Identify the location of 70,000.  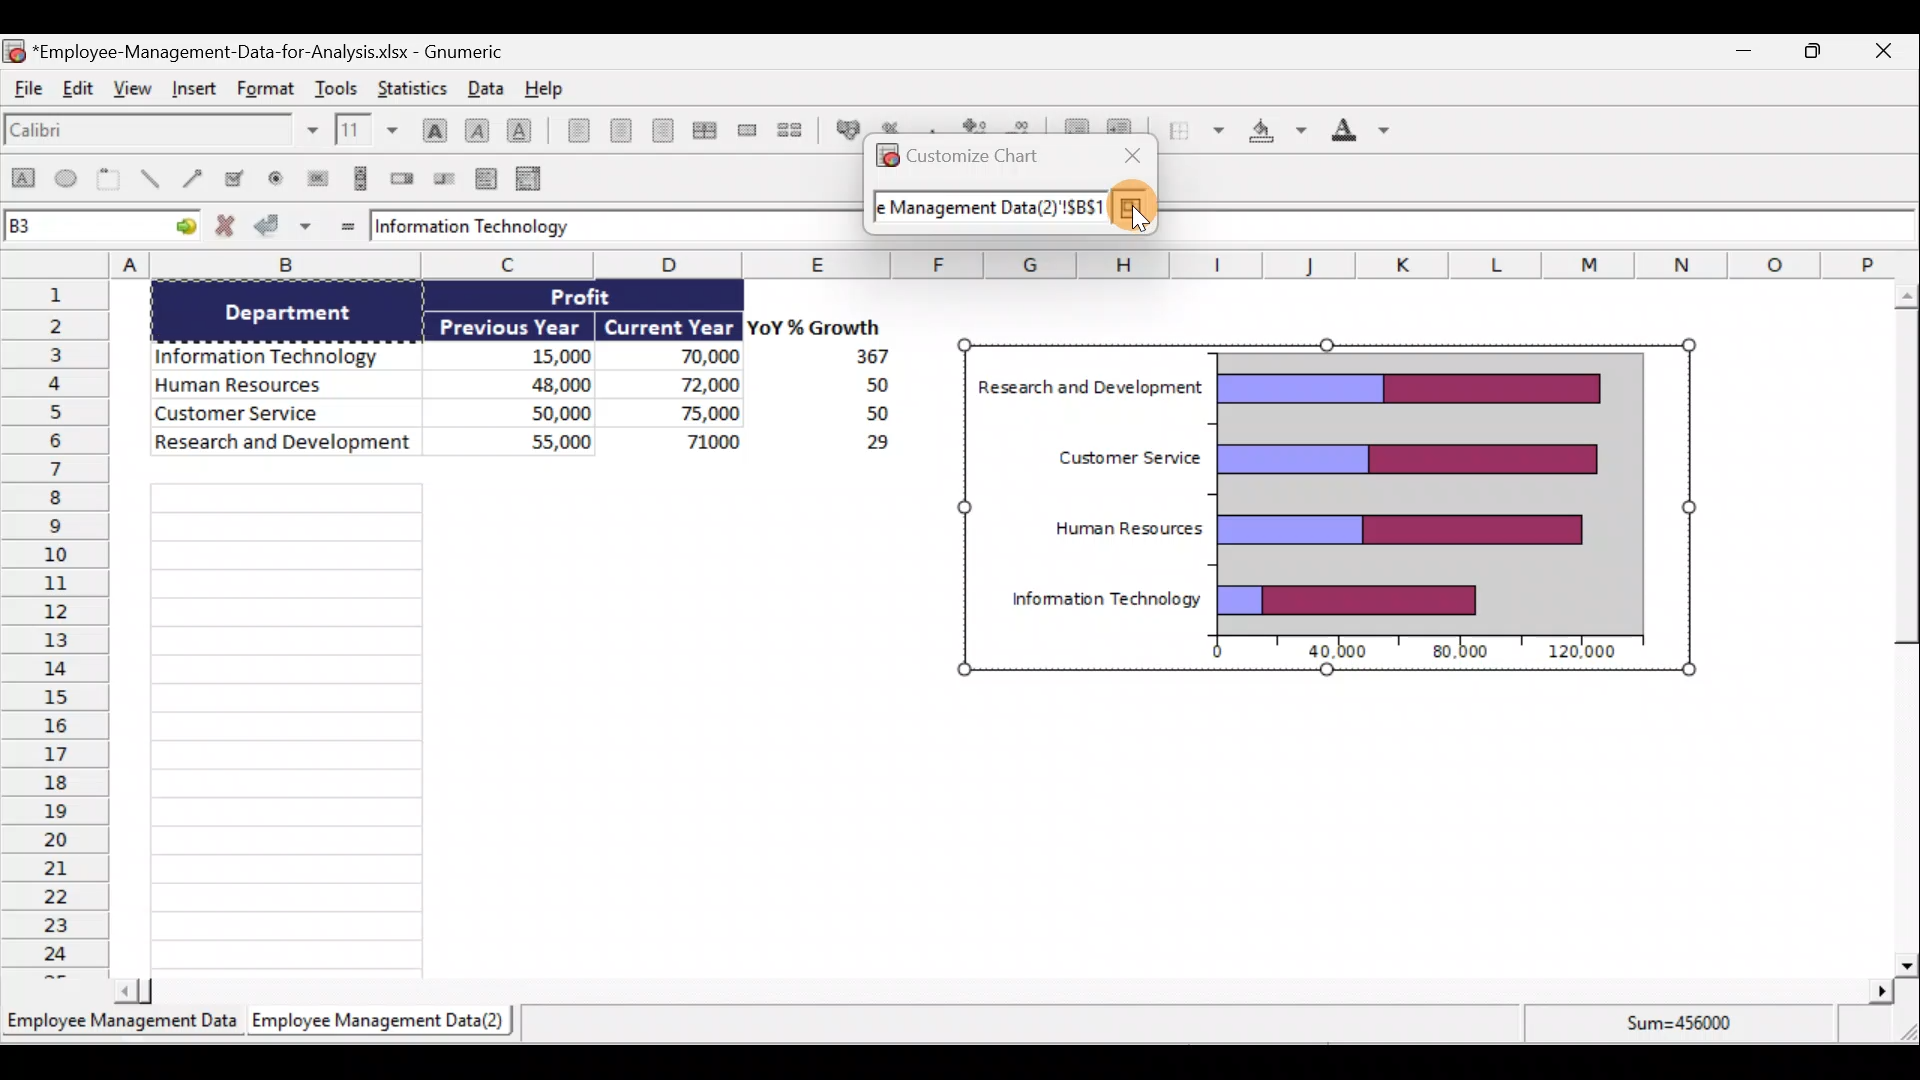
(689, 358).